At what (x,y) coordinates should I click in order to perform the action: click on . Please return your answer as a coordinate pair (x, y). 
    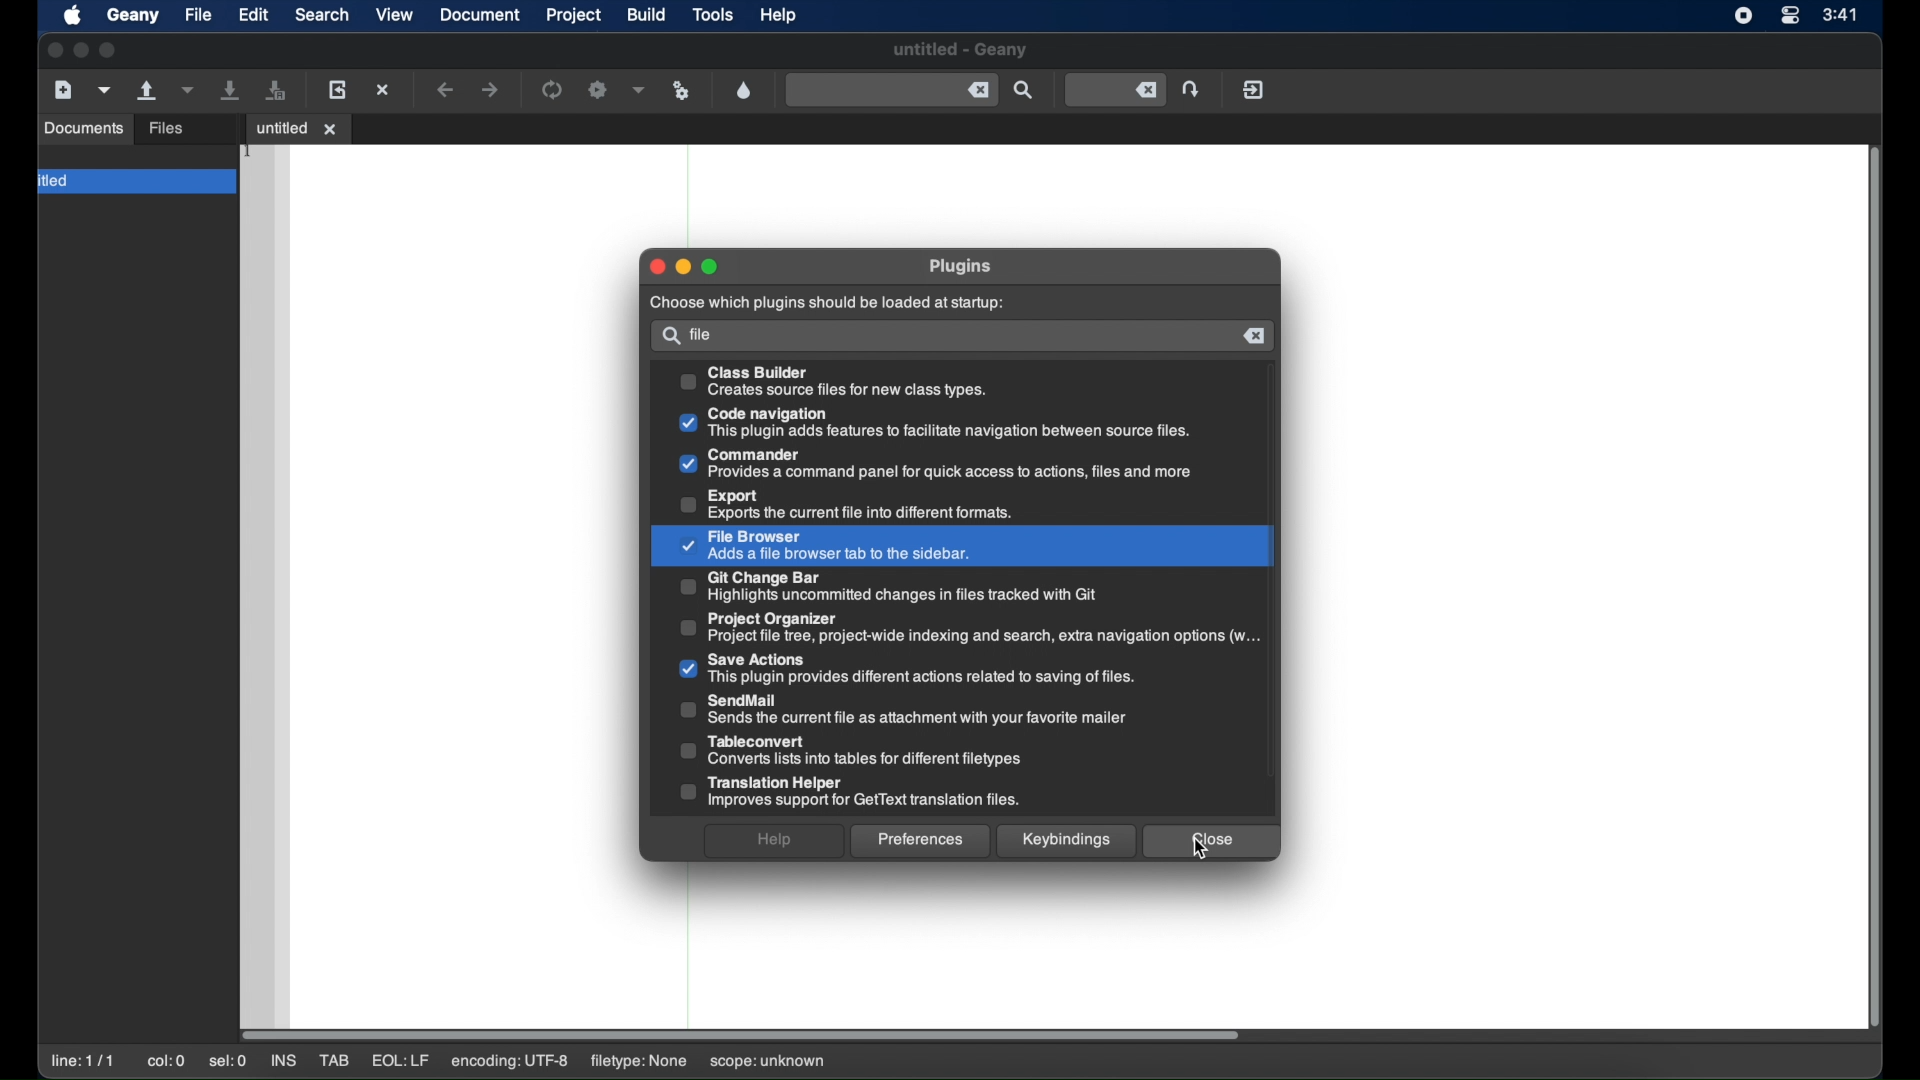
    Looking at the image, I should click on (837, 382).